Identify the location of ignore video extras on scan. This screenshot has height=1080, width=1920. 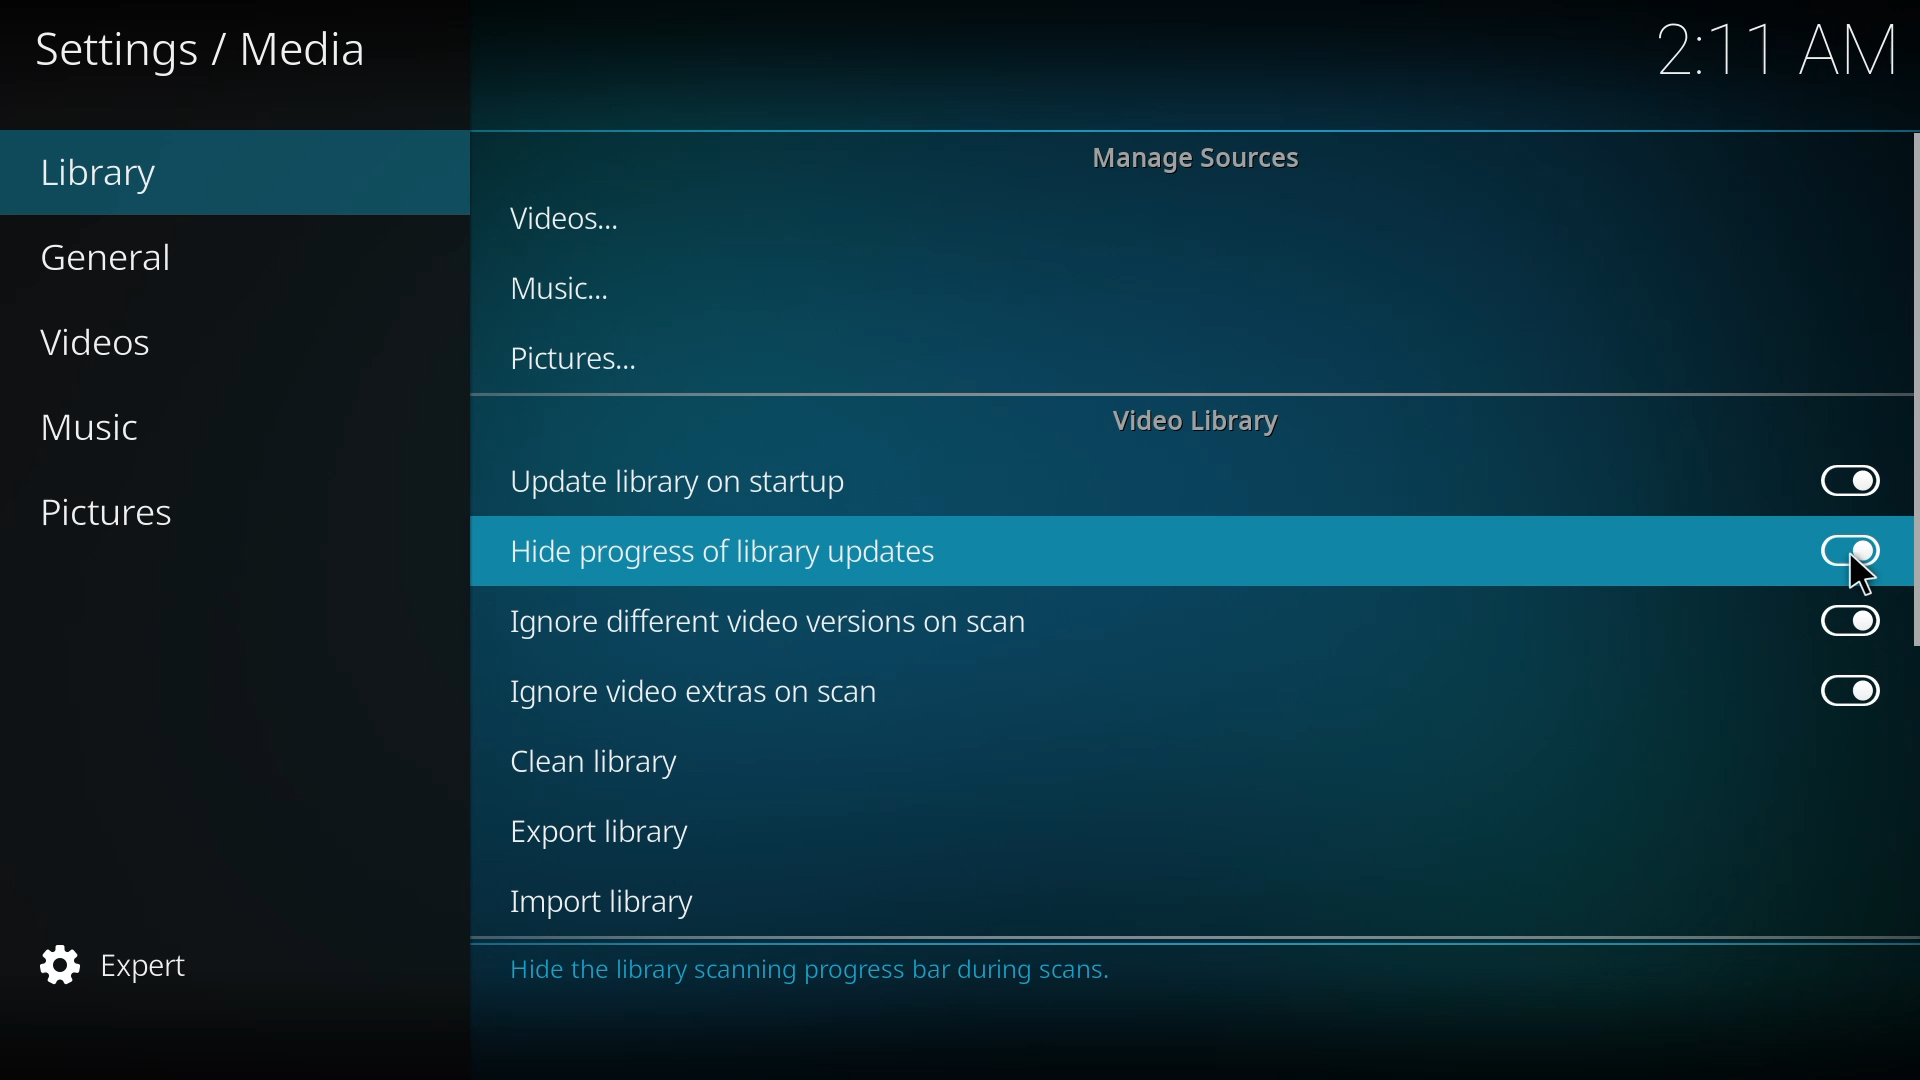
(698, 692).